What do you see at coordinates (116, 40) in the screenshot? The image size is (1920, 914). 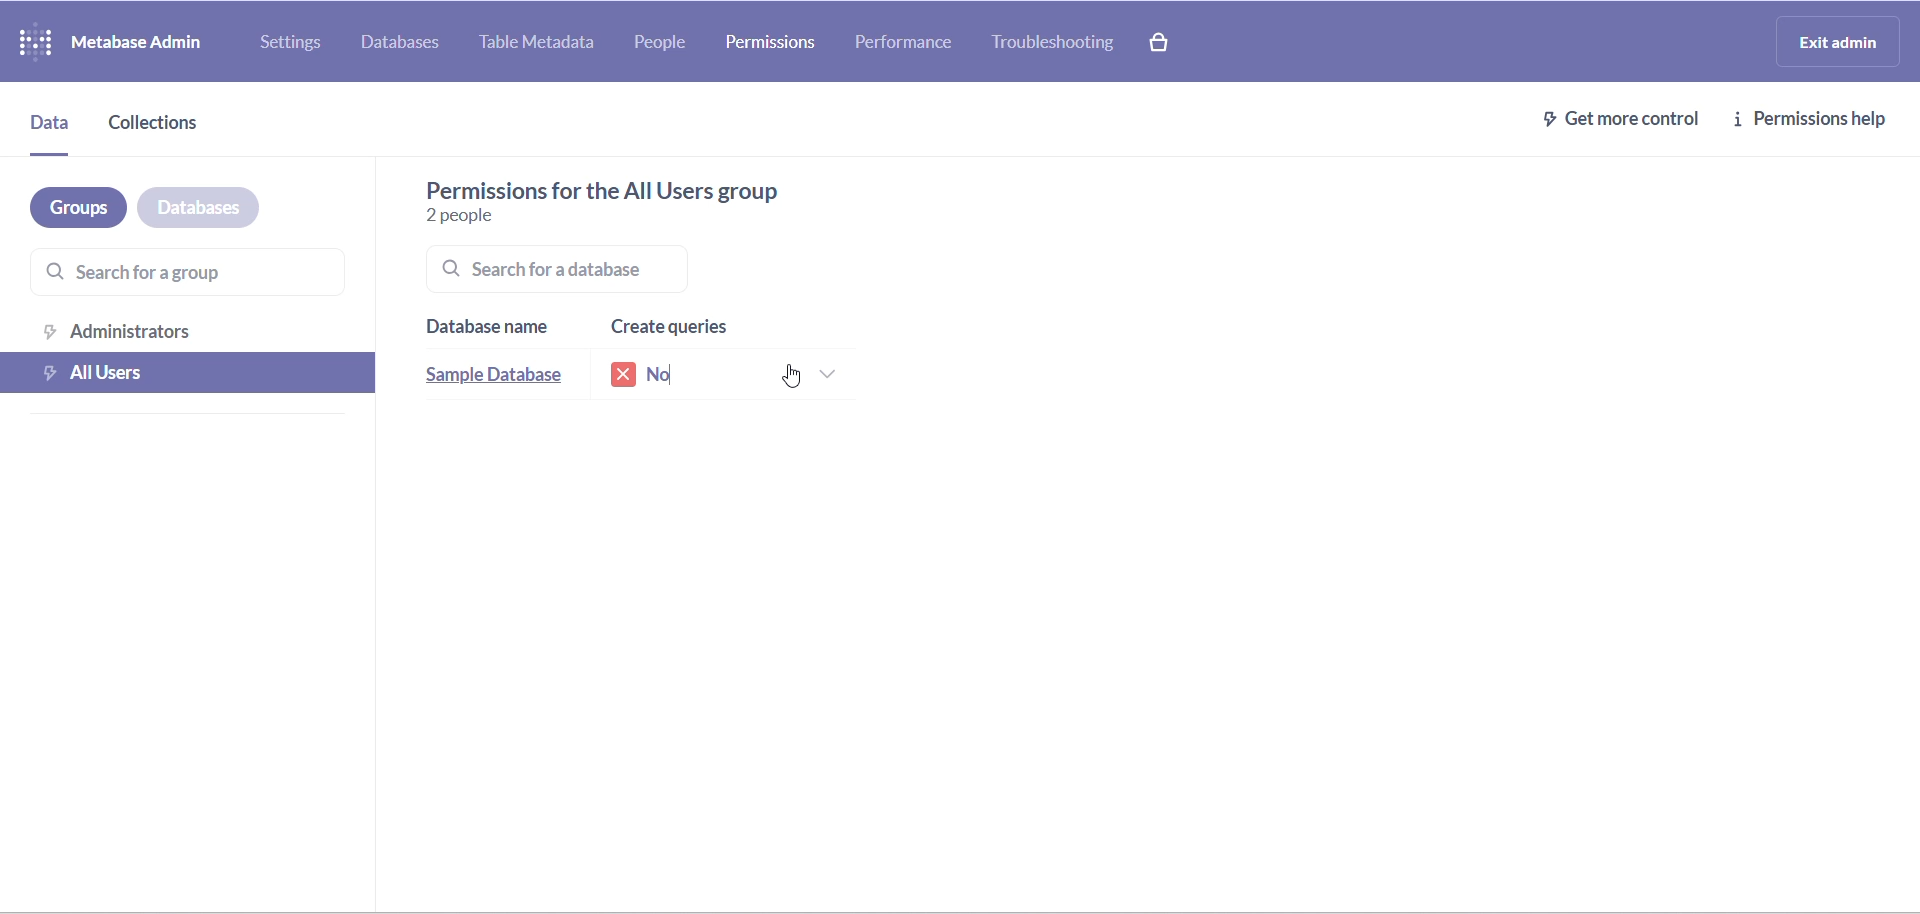 I see `logo and name` at bounding box center [116, 40].